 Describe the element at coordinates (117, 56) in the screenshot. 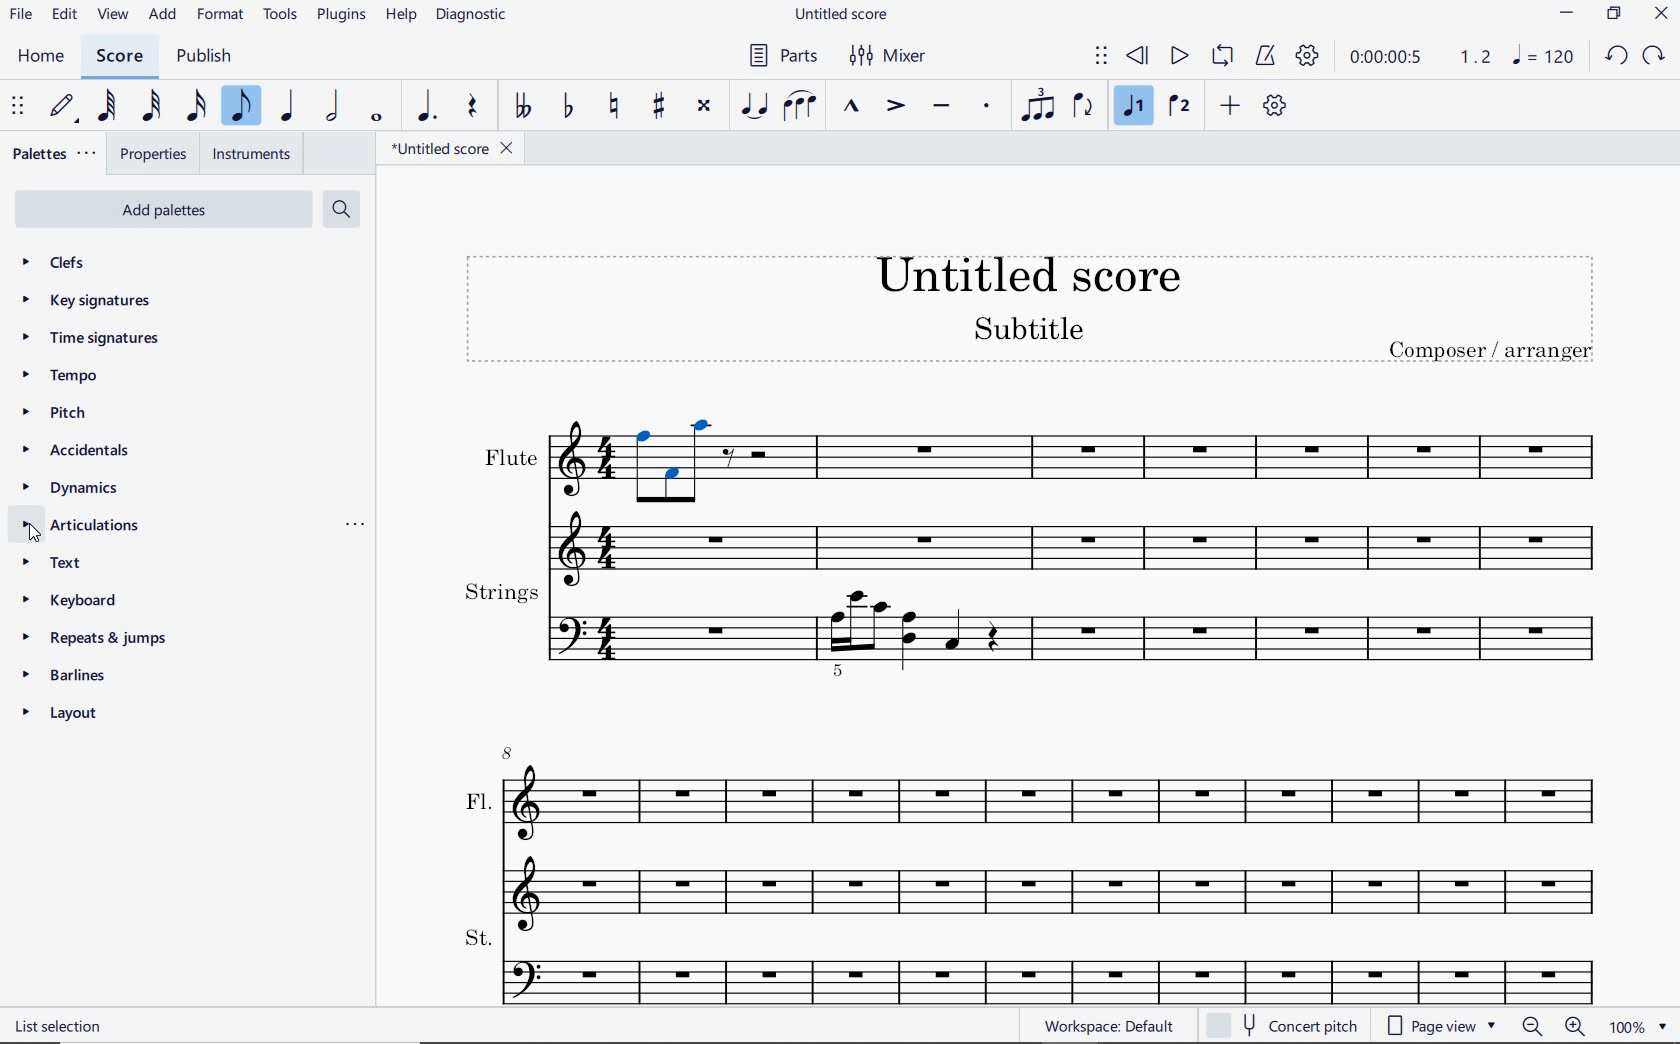

I see `score` at that location.